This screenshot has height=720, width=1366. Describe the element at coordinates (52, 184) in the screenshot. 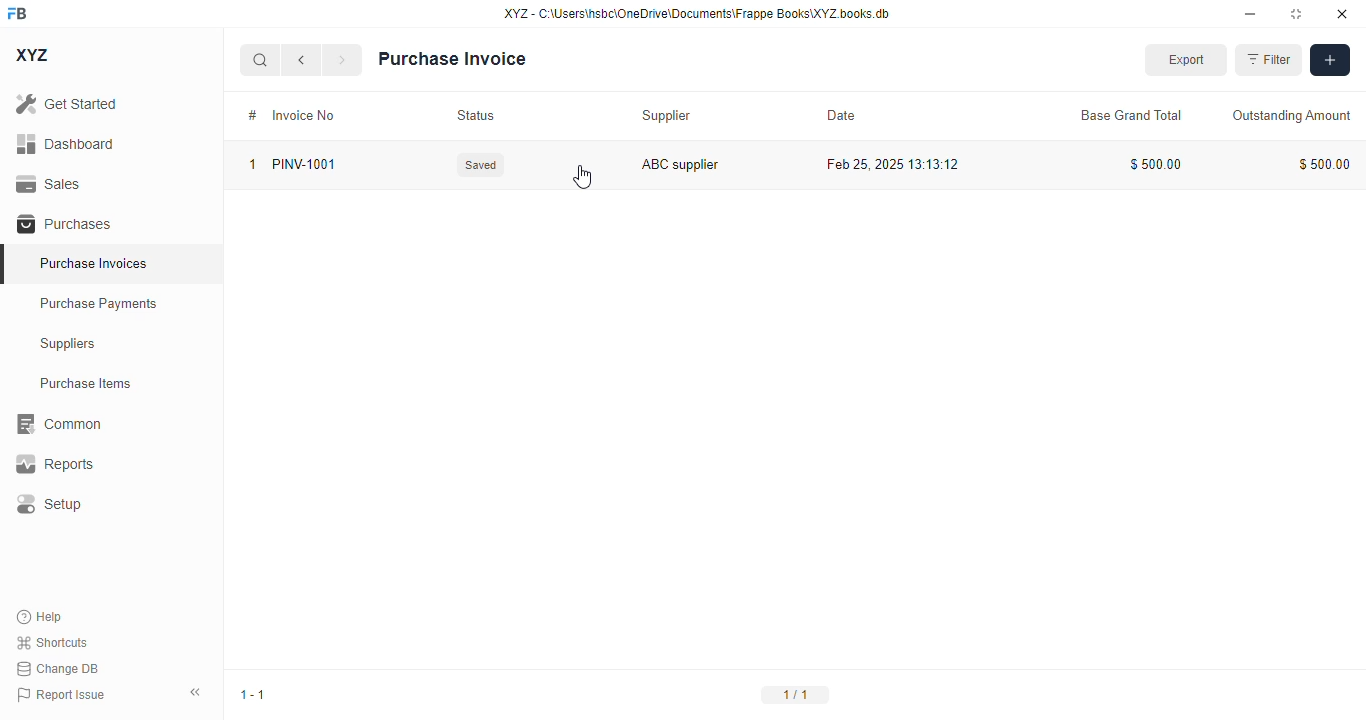

I see `sales` at that location.